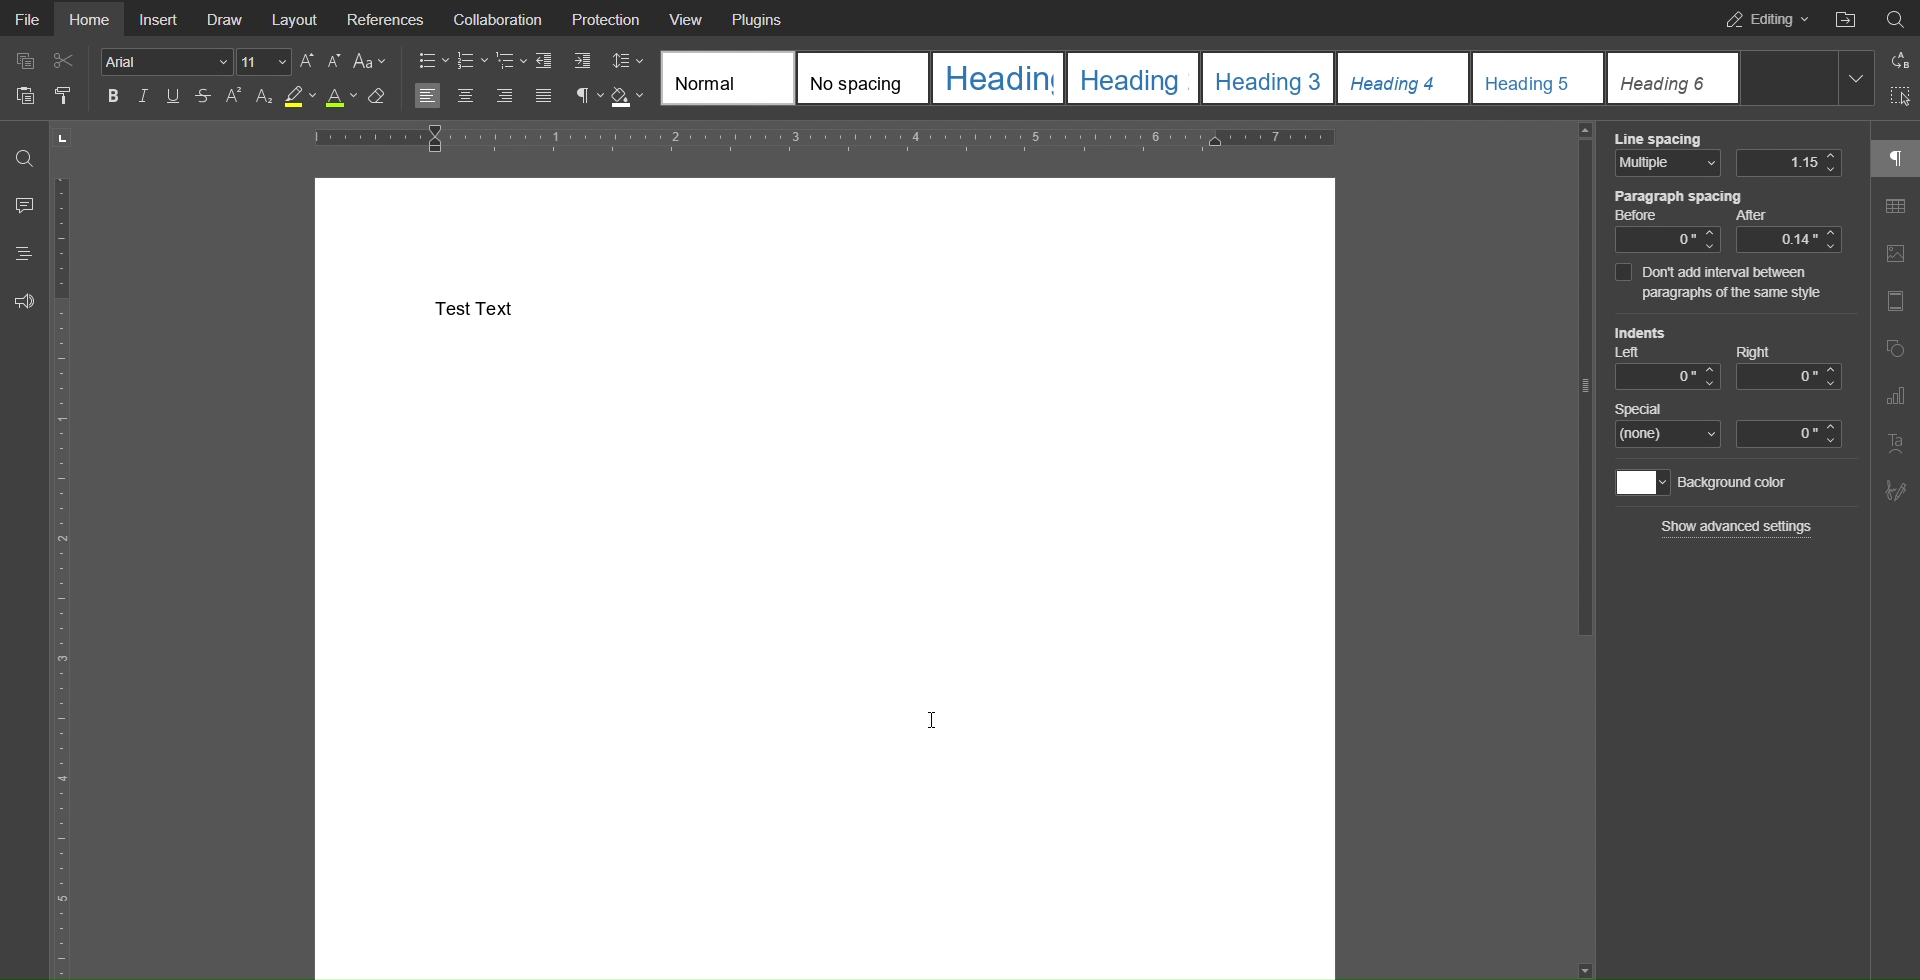  I want to click on Home, so click(88, 19).